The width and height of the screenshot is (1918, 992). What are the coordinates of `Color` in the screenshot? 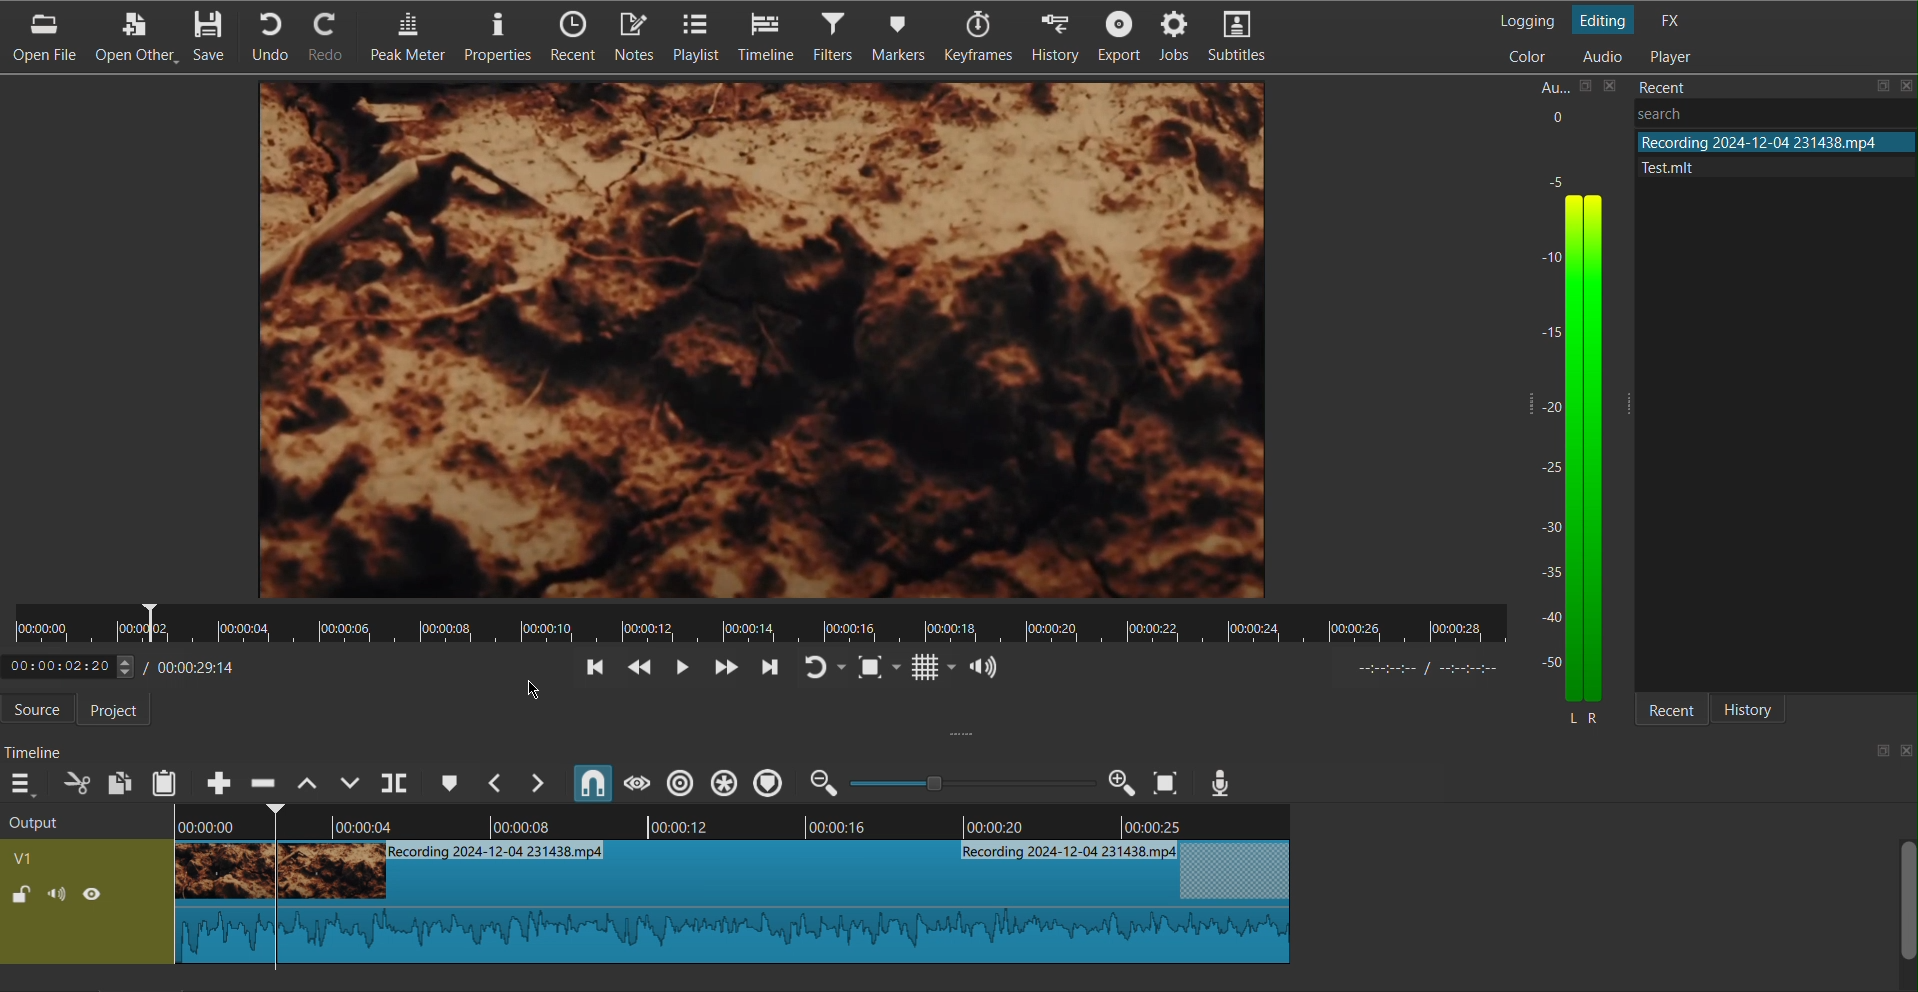 It's located at (1524, 55).